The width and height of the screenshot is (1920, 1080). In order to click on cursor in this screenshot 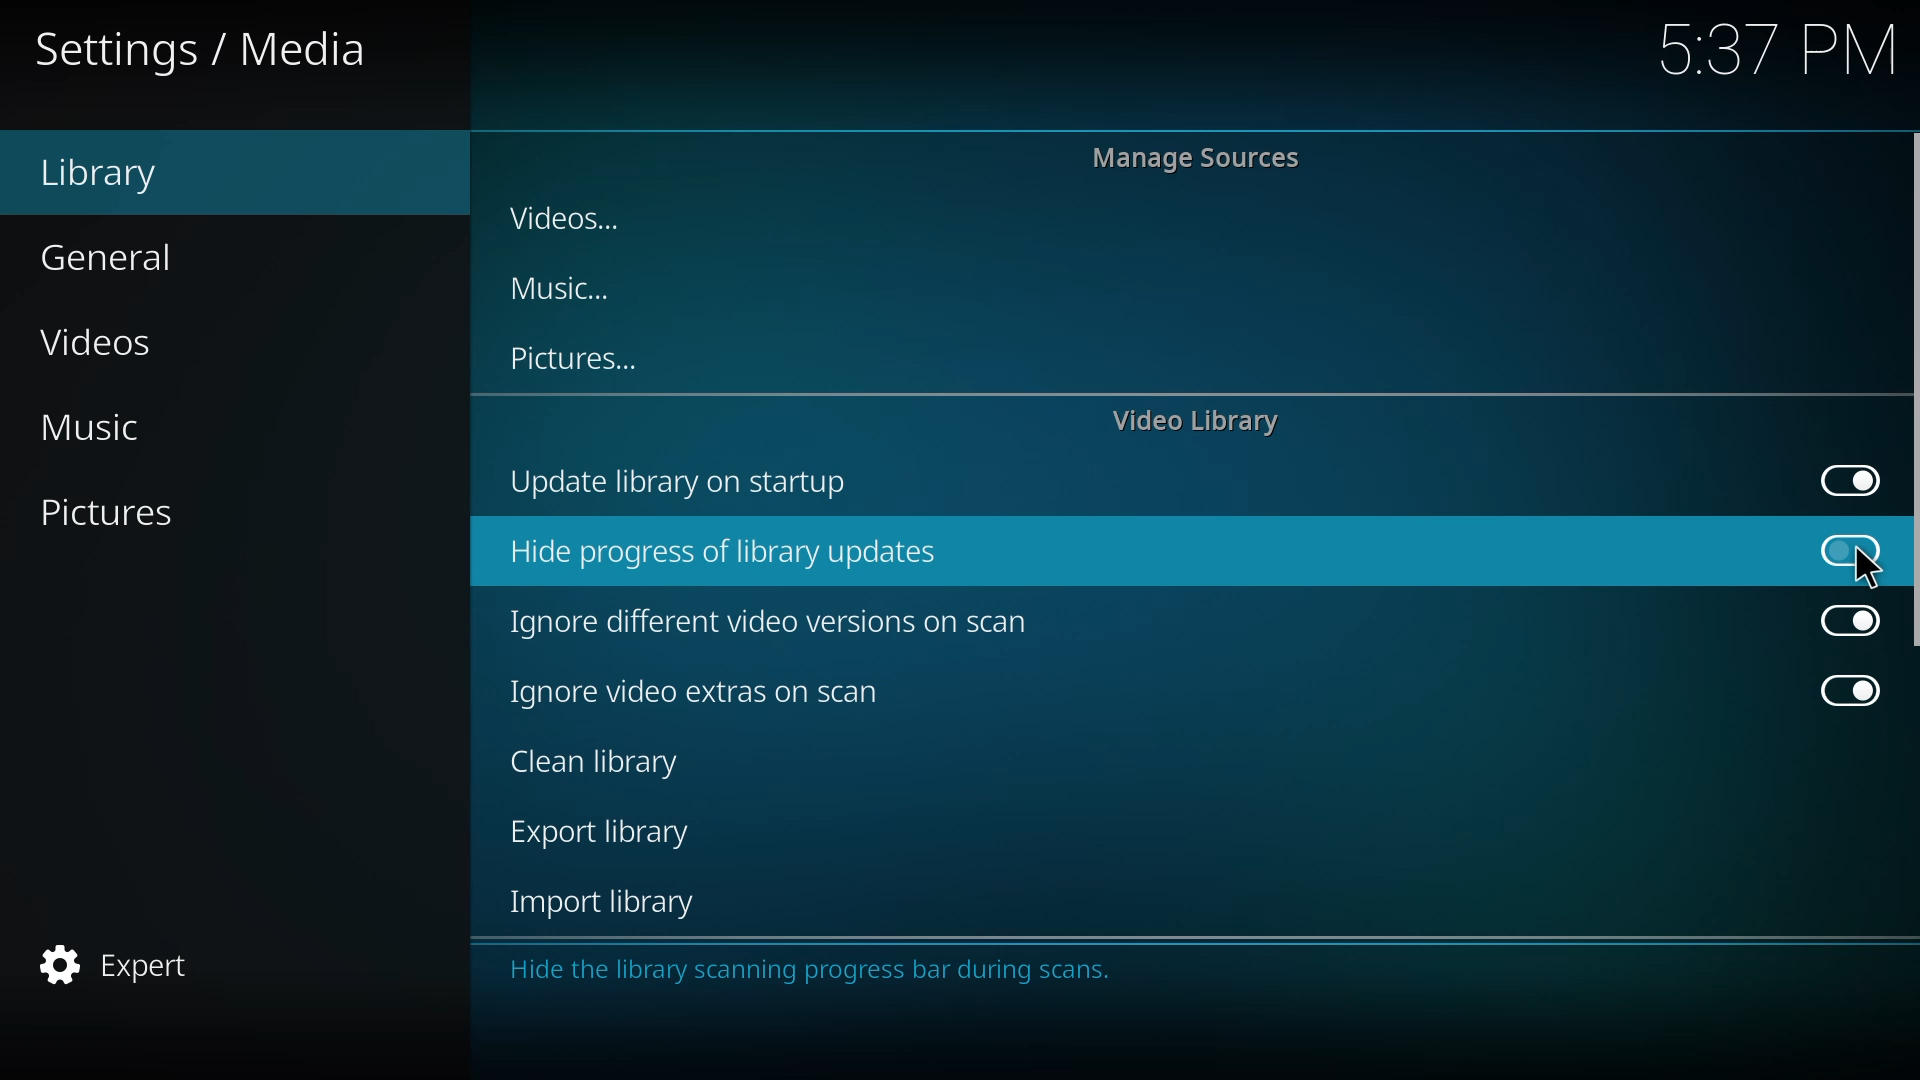, I will do `click(1851, 552)`.